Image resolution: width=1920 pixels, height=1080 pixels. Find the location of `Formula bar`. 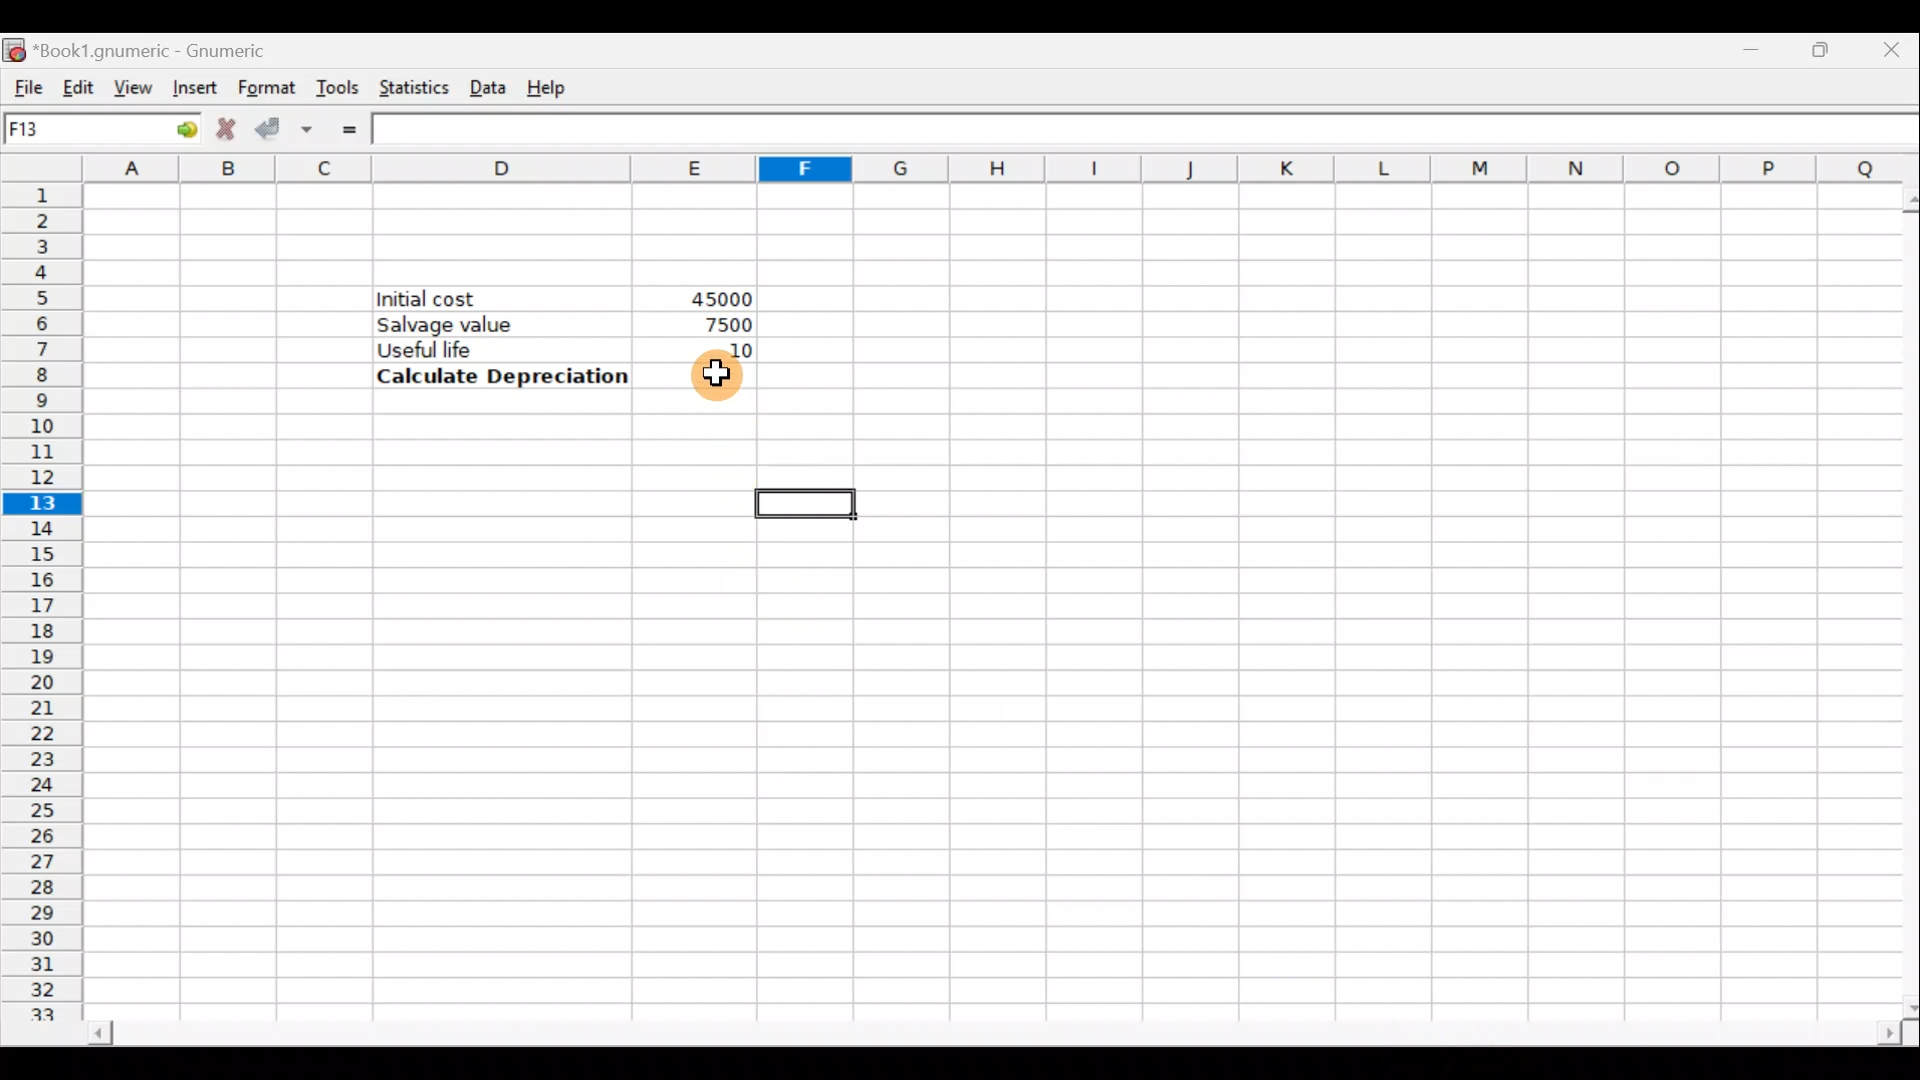

Formula bar is located at coordinates (1146, 129).